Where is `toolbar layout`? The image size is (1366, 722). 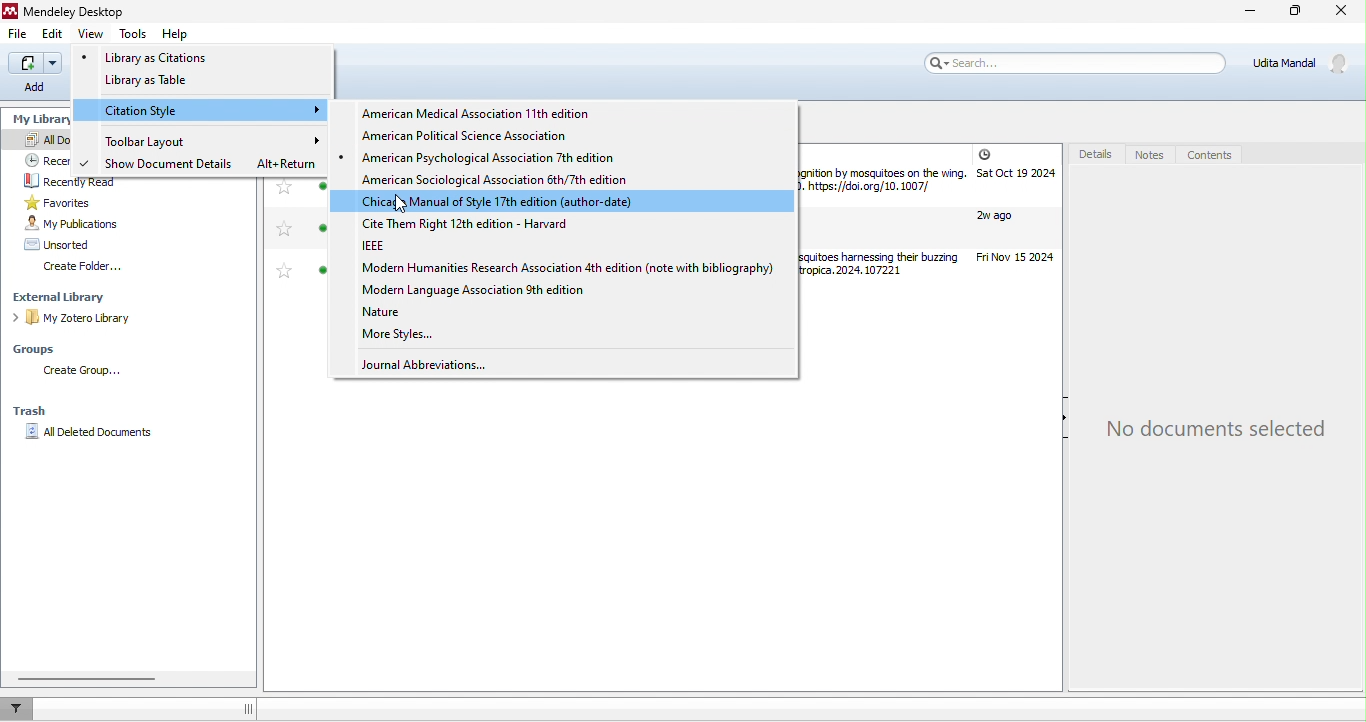
toolbar layout is located at coordinates (207, 142).